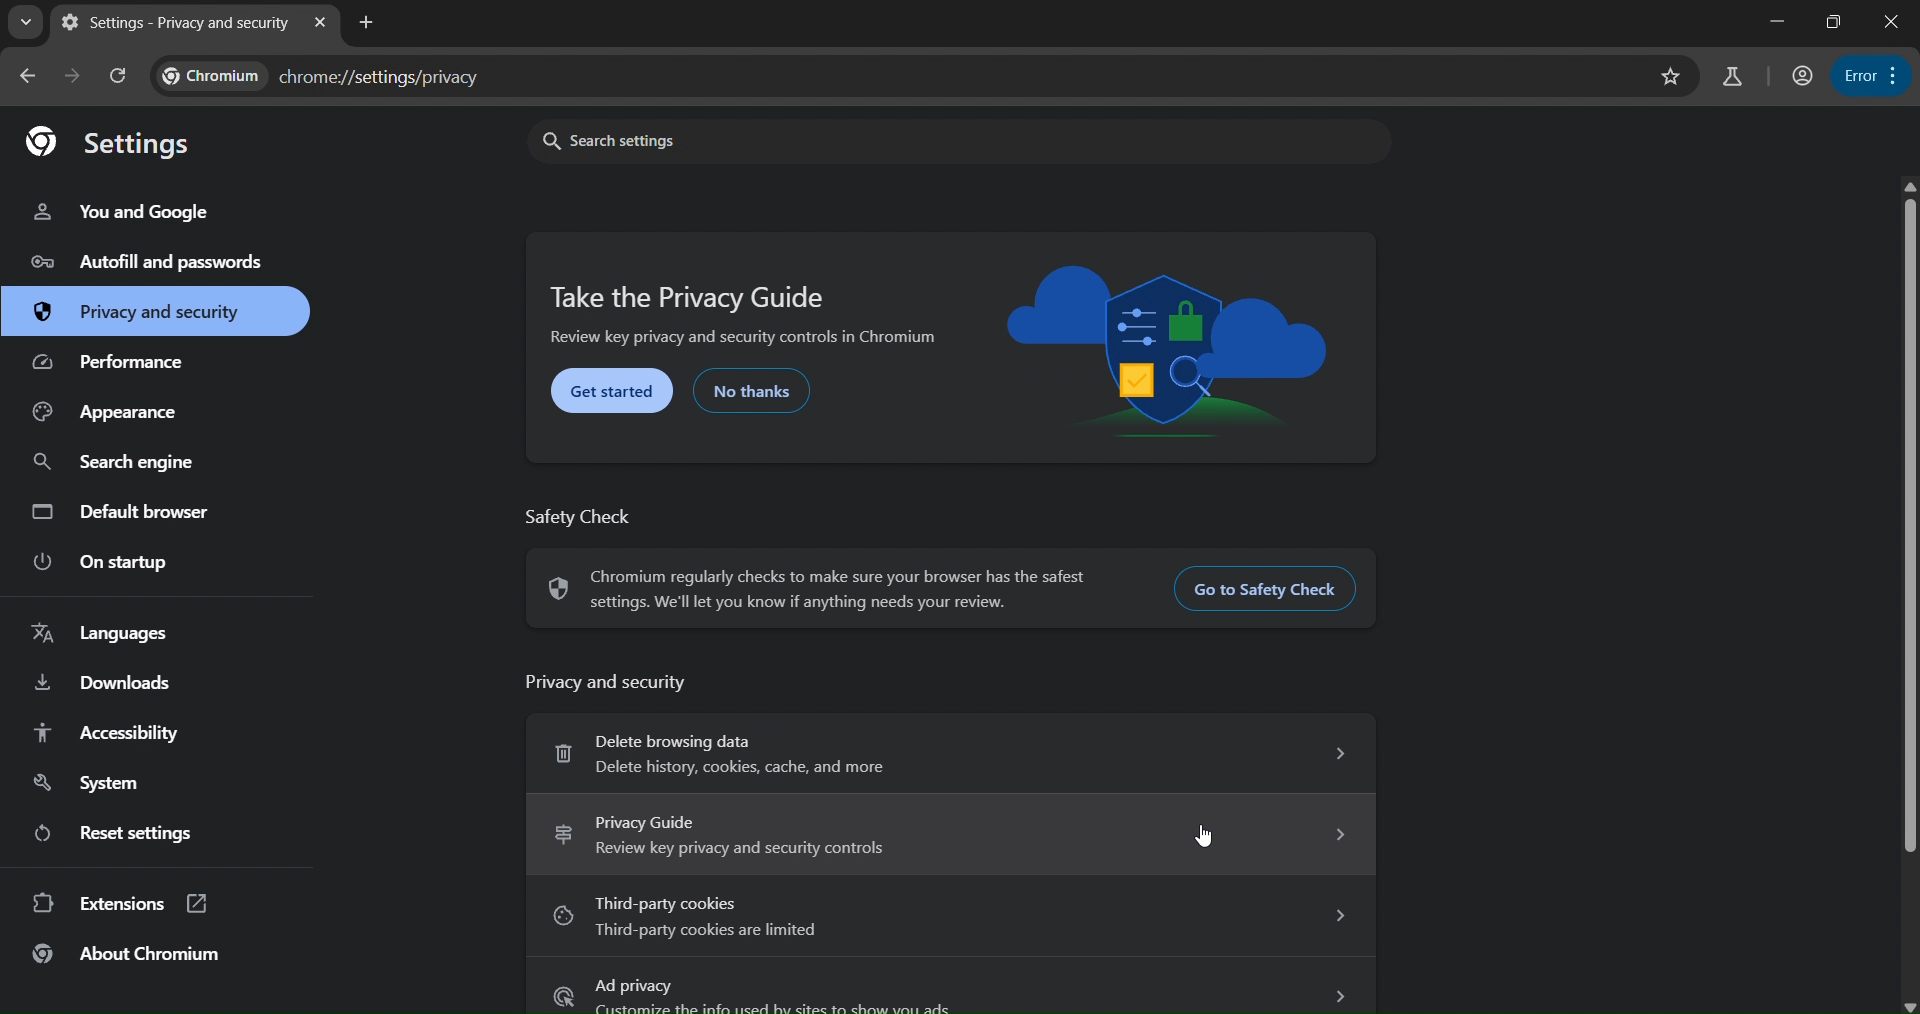 This screenshot has width=1920, height=1014. What do you see at coordinates (139, 211) in the screenshot?
I see `you & google` at bounding box center [139, 211].